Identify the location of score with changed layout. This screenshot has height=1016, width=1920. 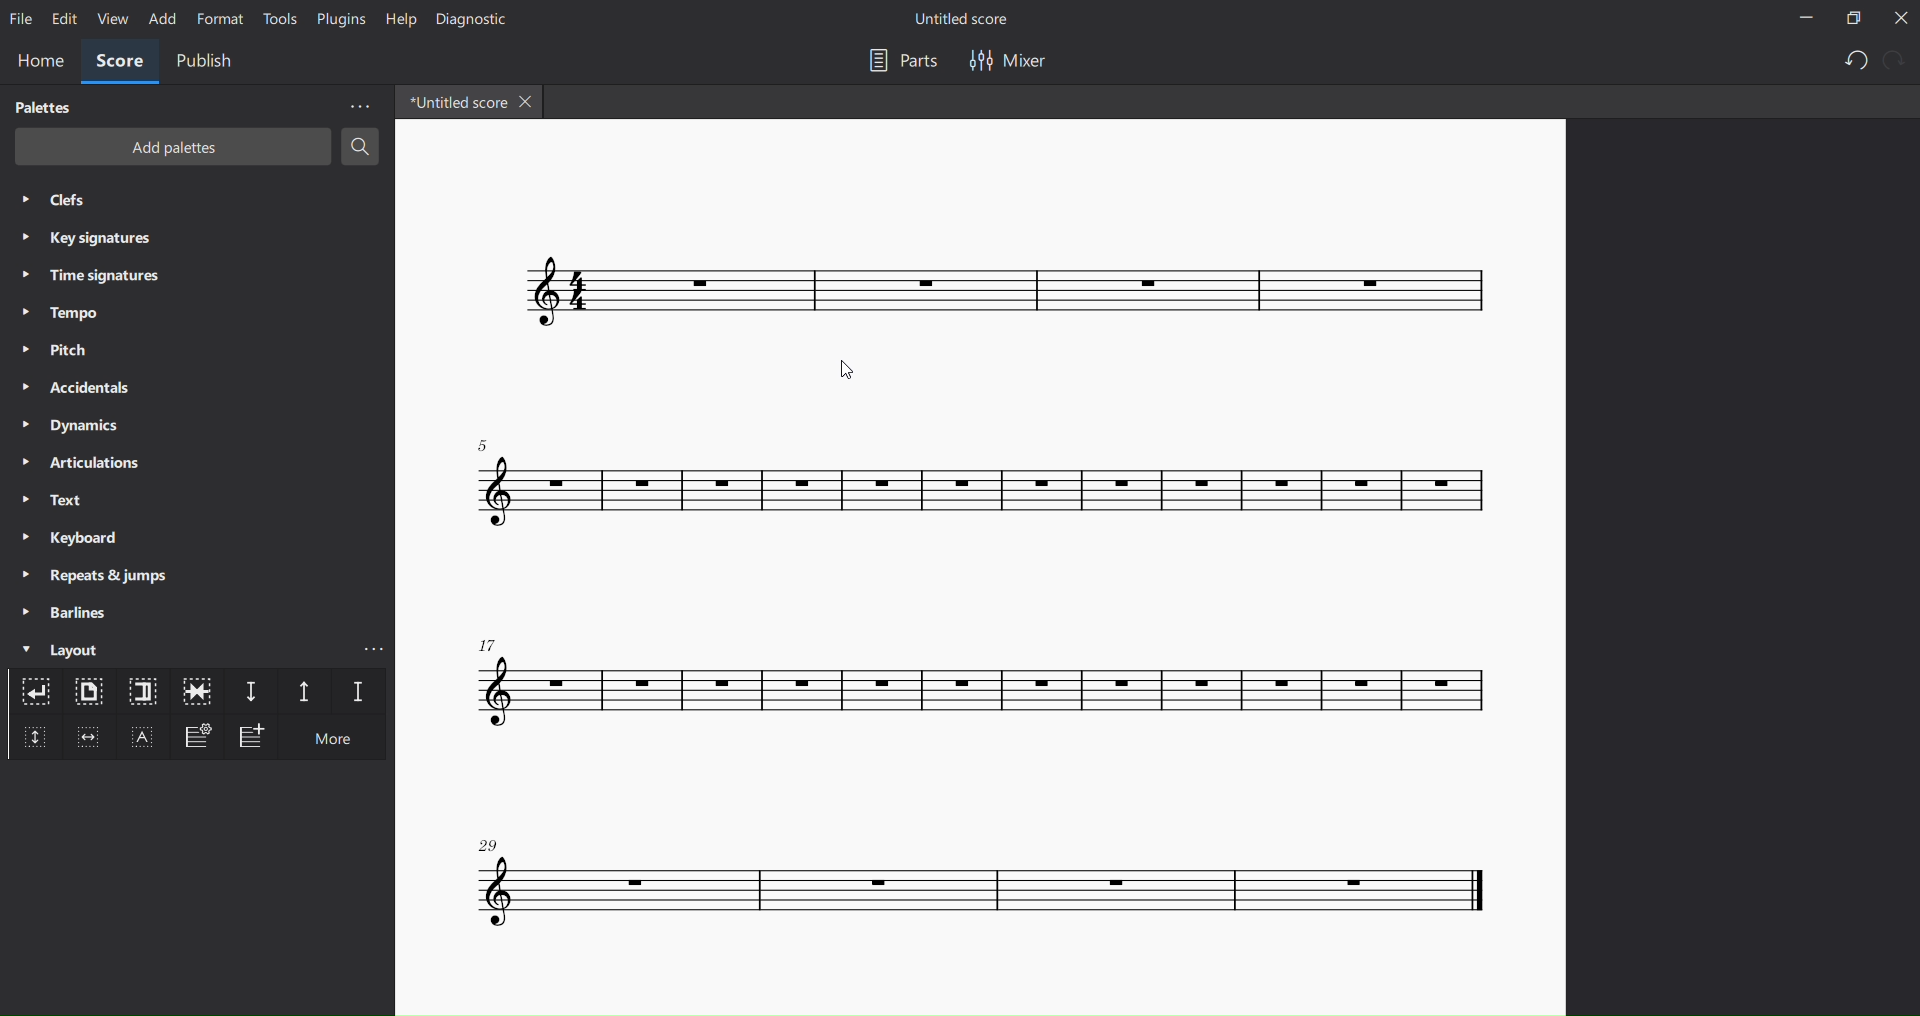
(973, 292).